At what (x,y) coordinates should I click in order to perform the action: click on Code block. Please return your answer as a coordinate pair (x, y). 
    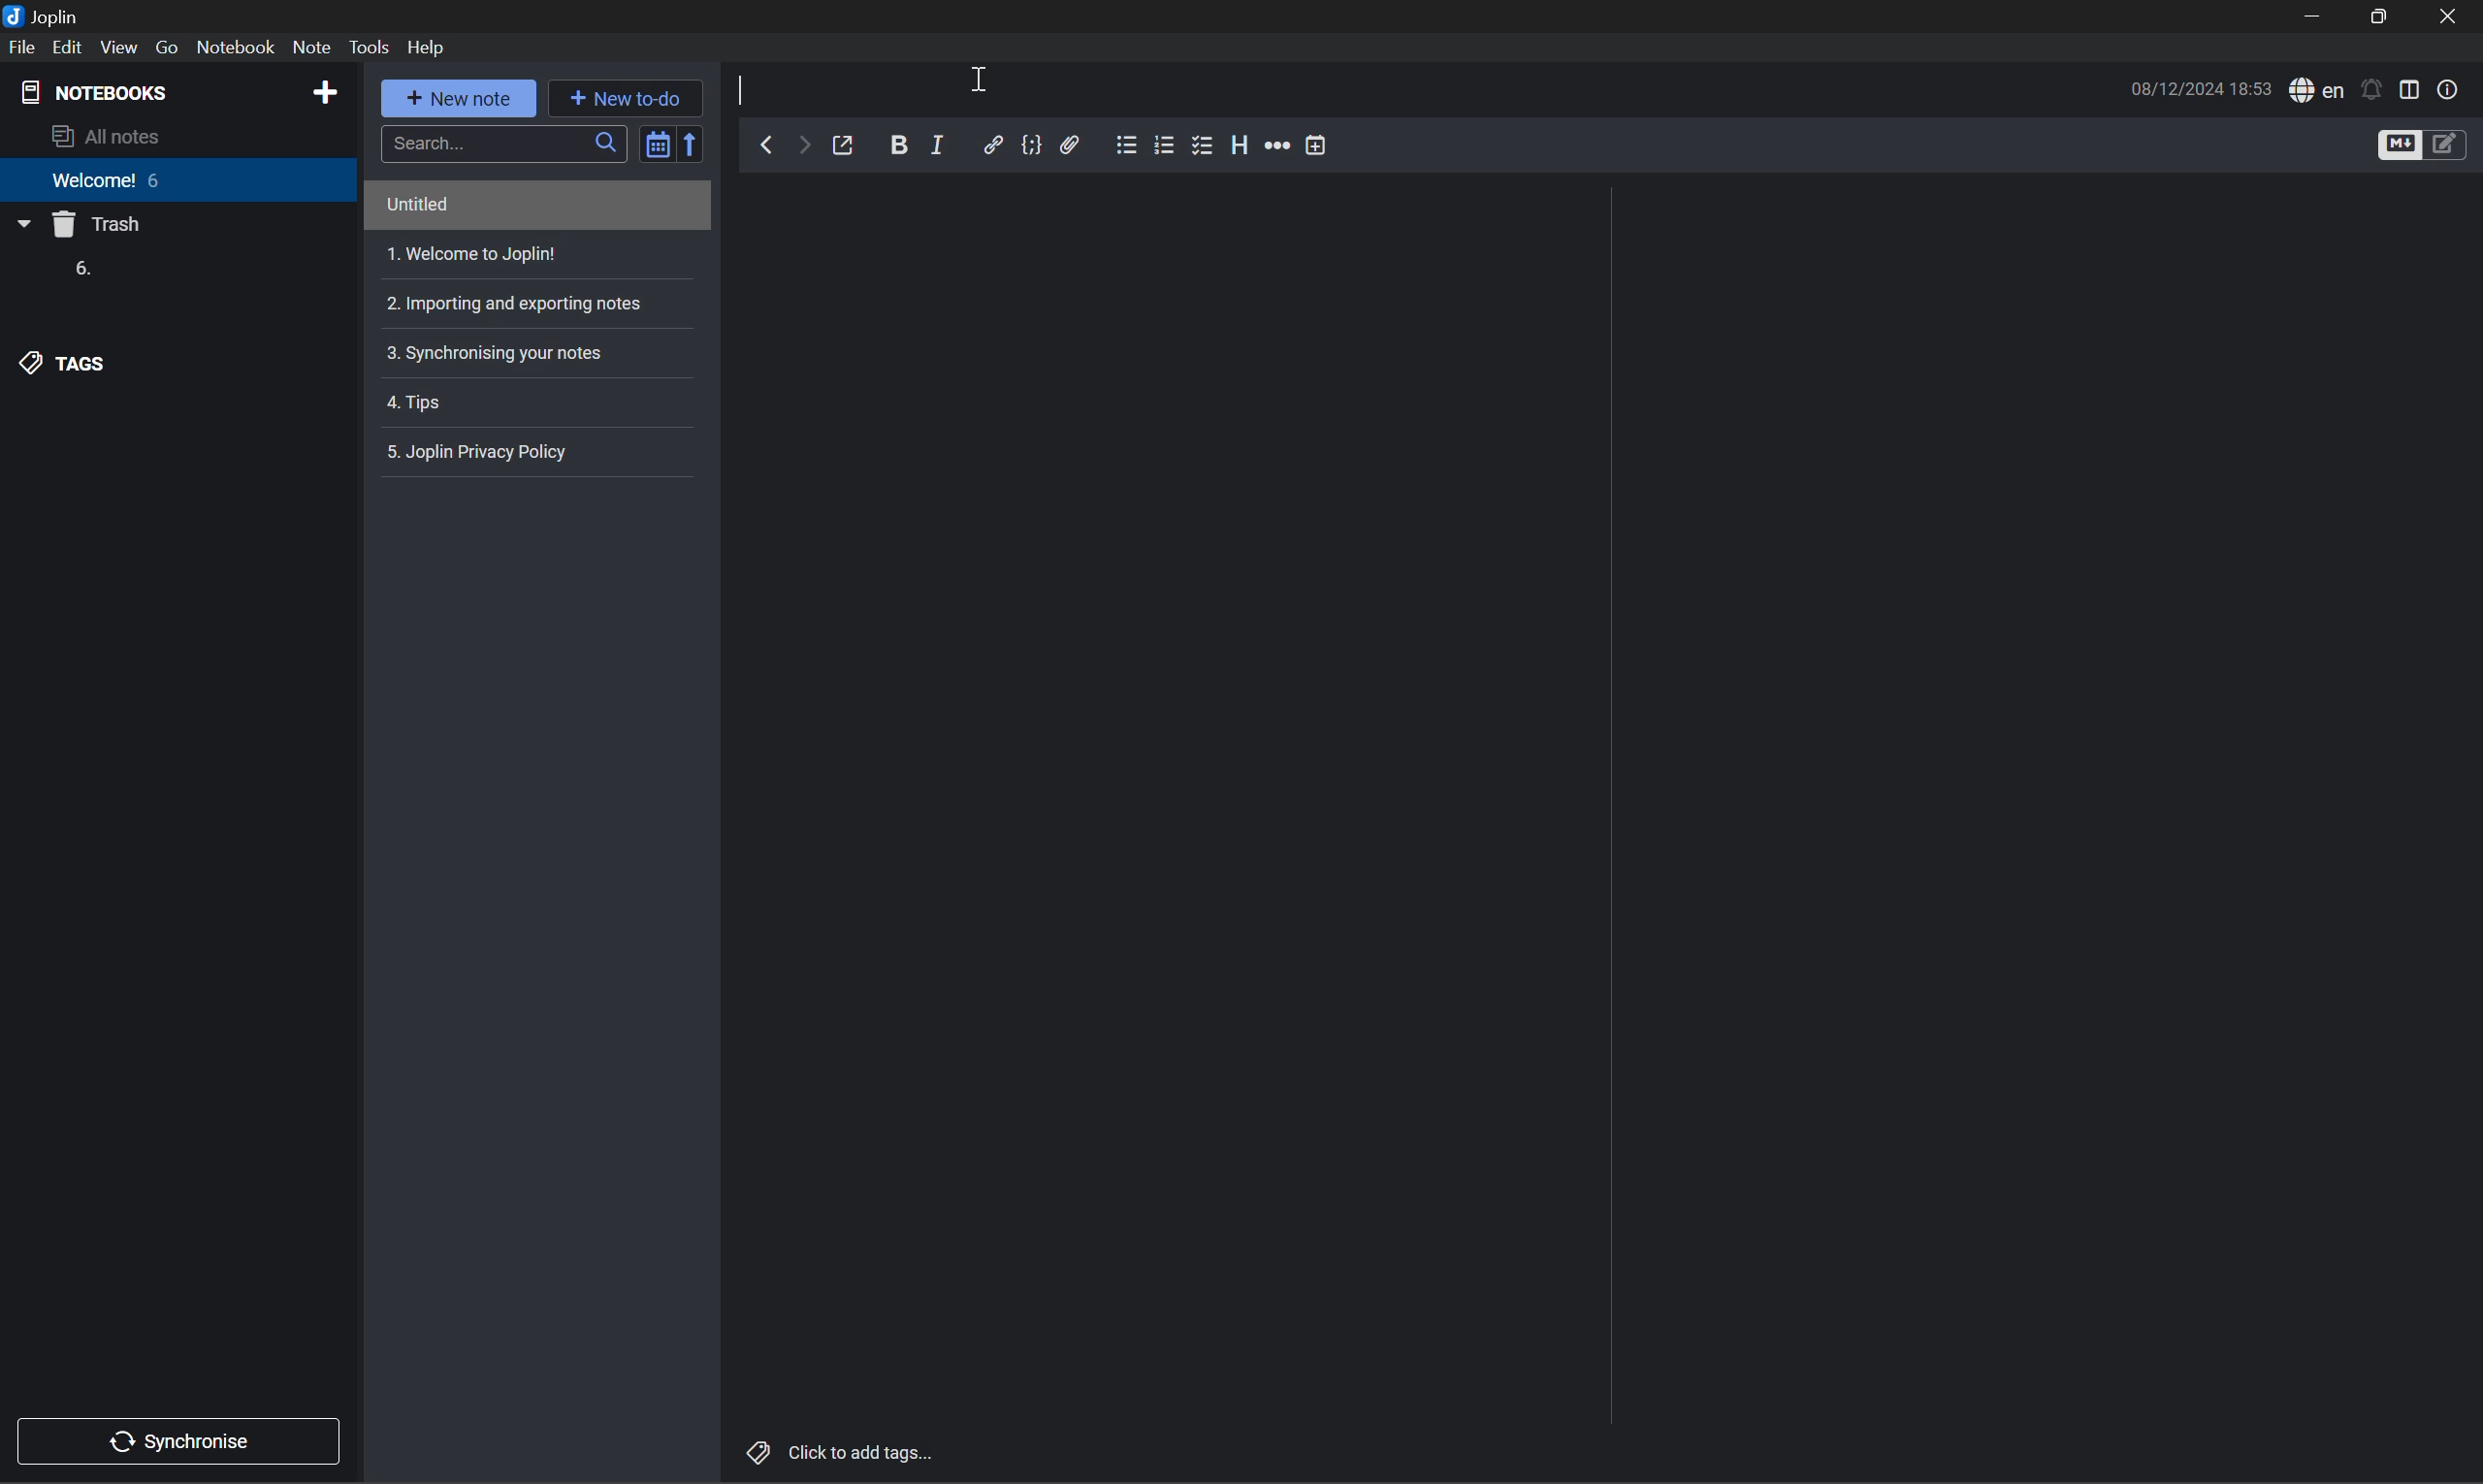
    Looking at the image, I should click on (1031, 144).